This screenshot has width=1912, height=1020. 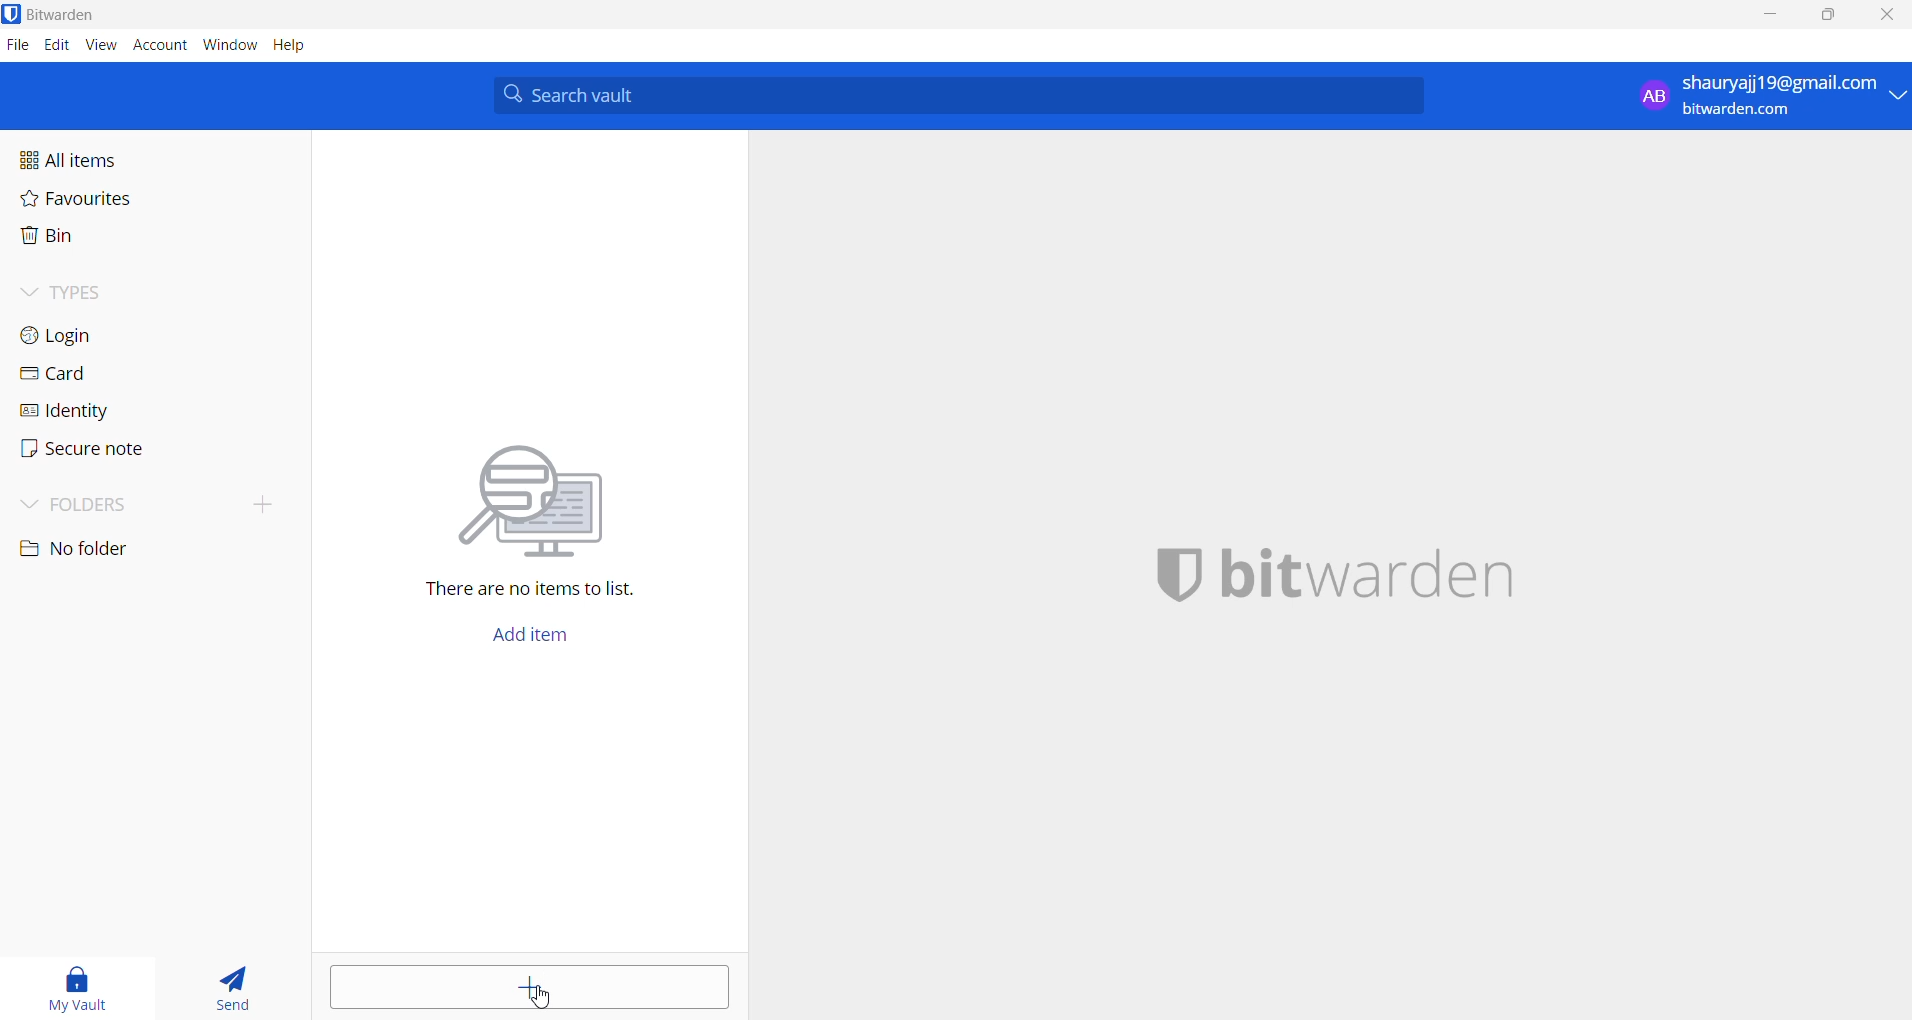 What do you see at coordinates (160, 47) in the screenshot?
I see `account` at bounding box center [160, 47].